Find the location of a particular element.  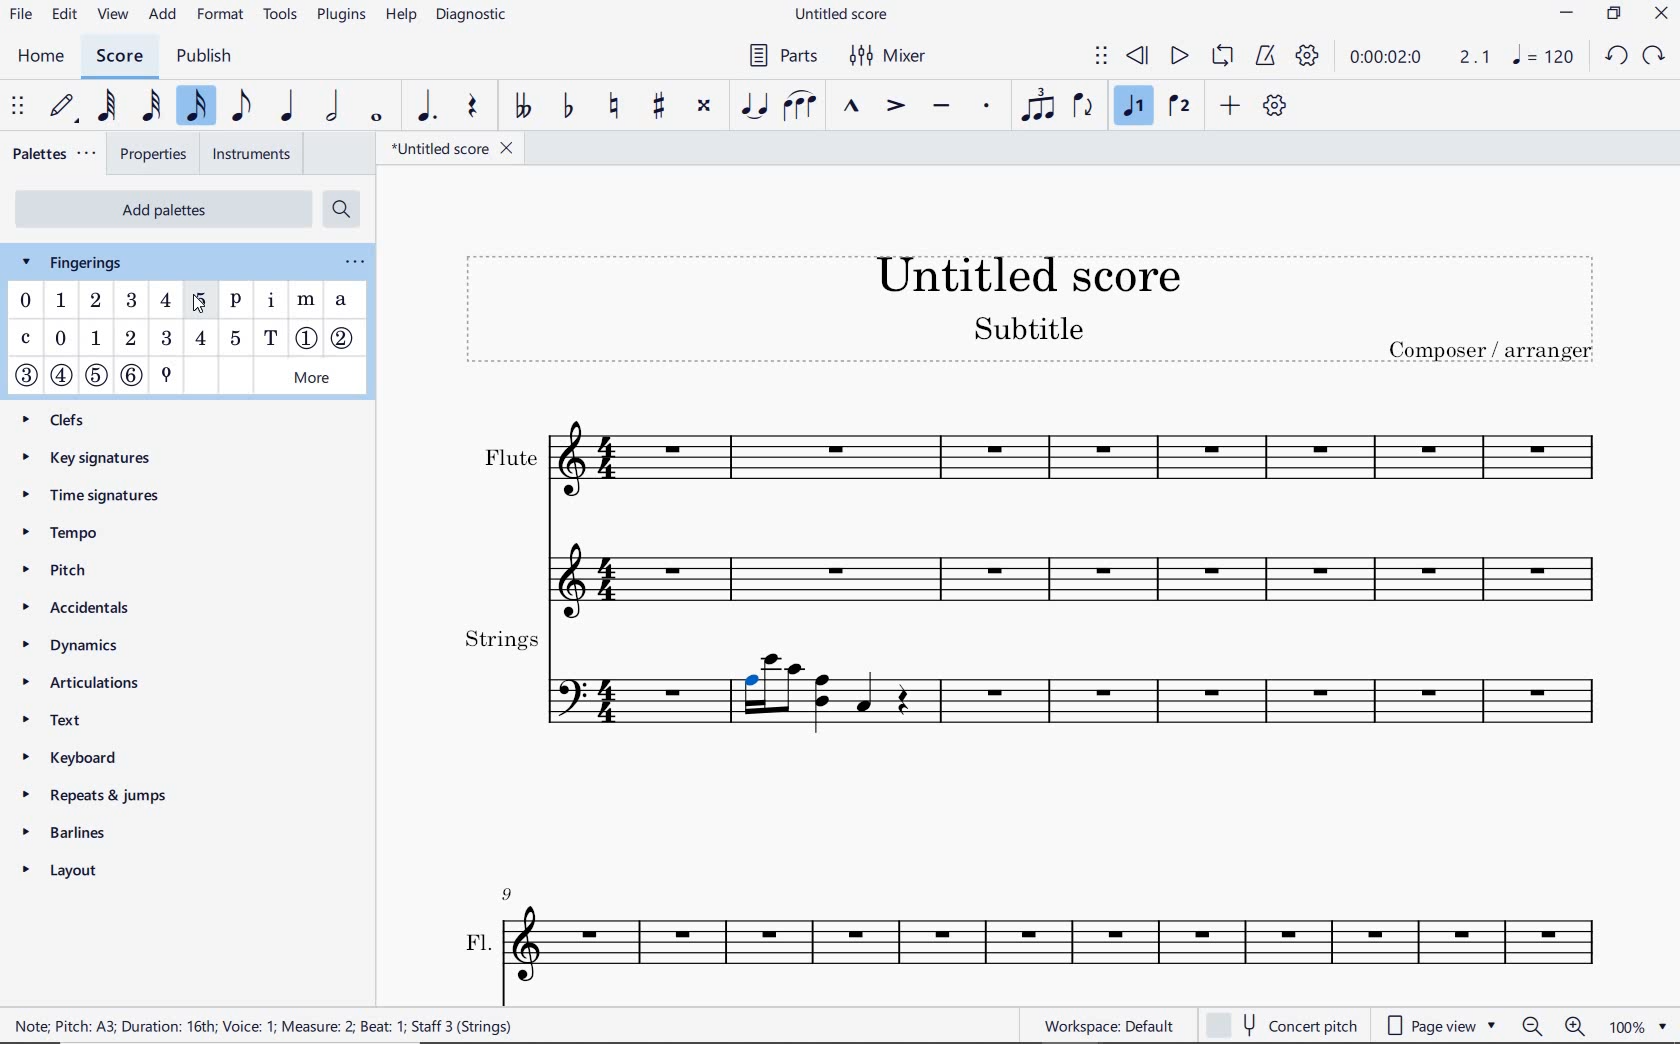

CLOSE is located at coordinates (1660, 16).